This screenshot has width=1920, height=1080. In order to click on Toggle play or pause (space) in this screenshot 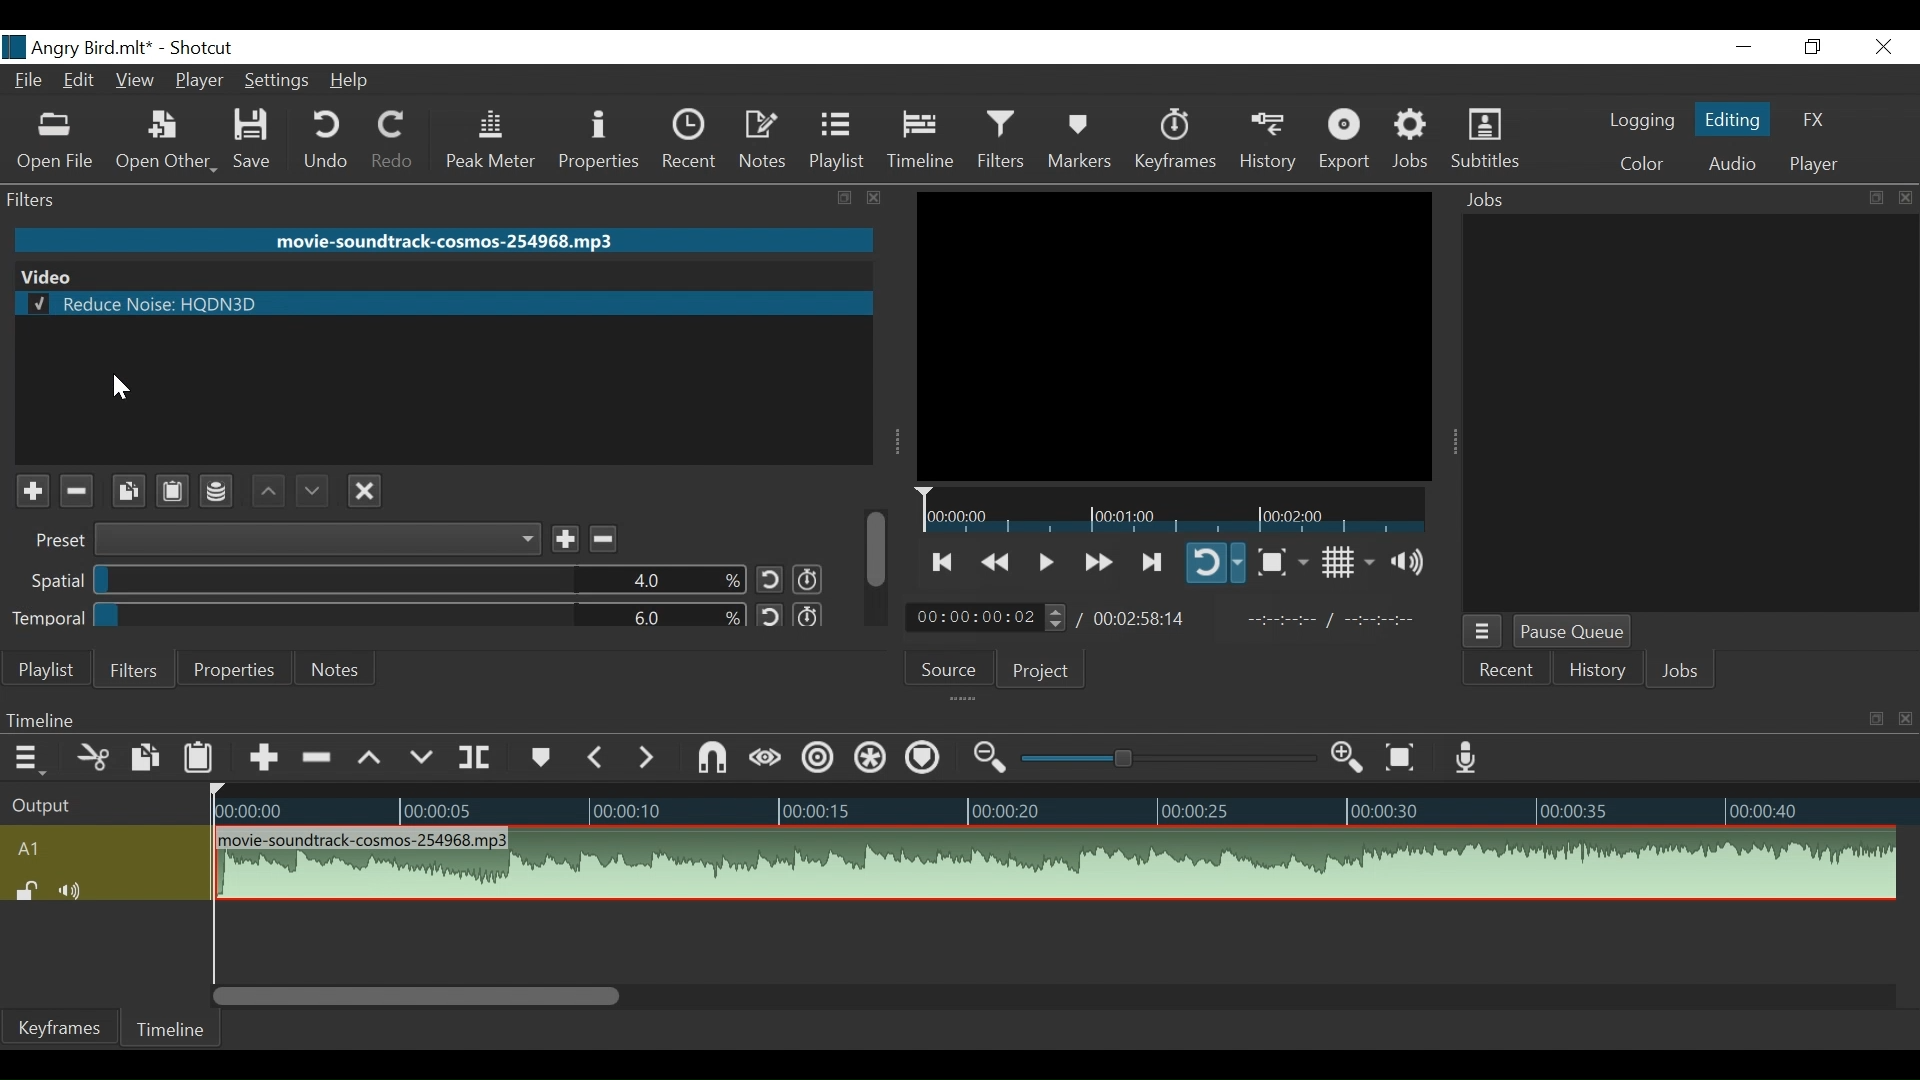, I will do `click(1045, 558)`.